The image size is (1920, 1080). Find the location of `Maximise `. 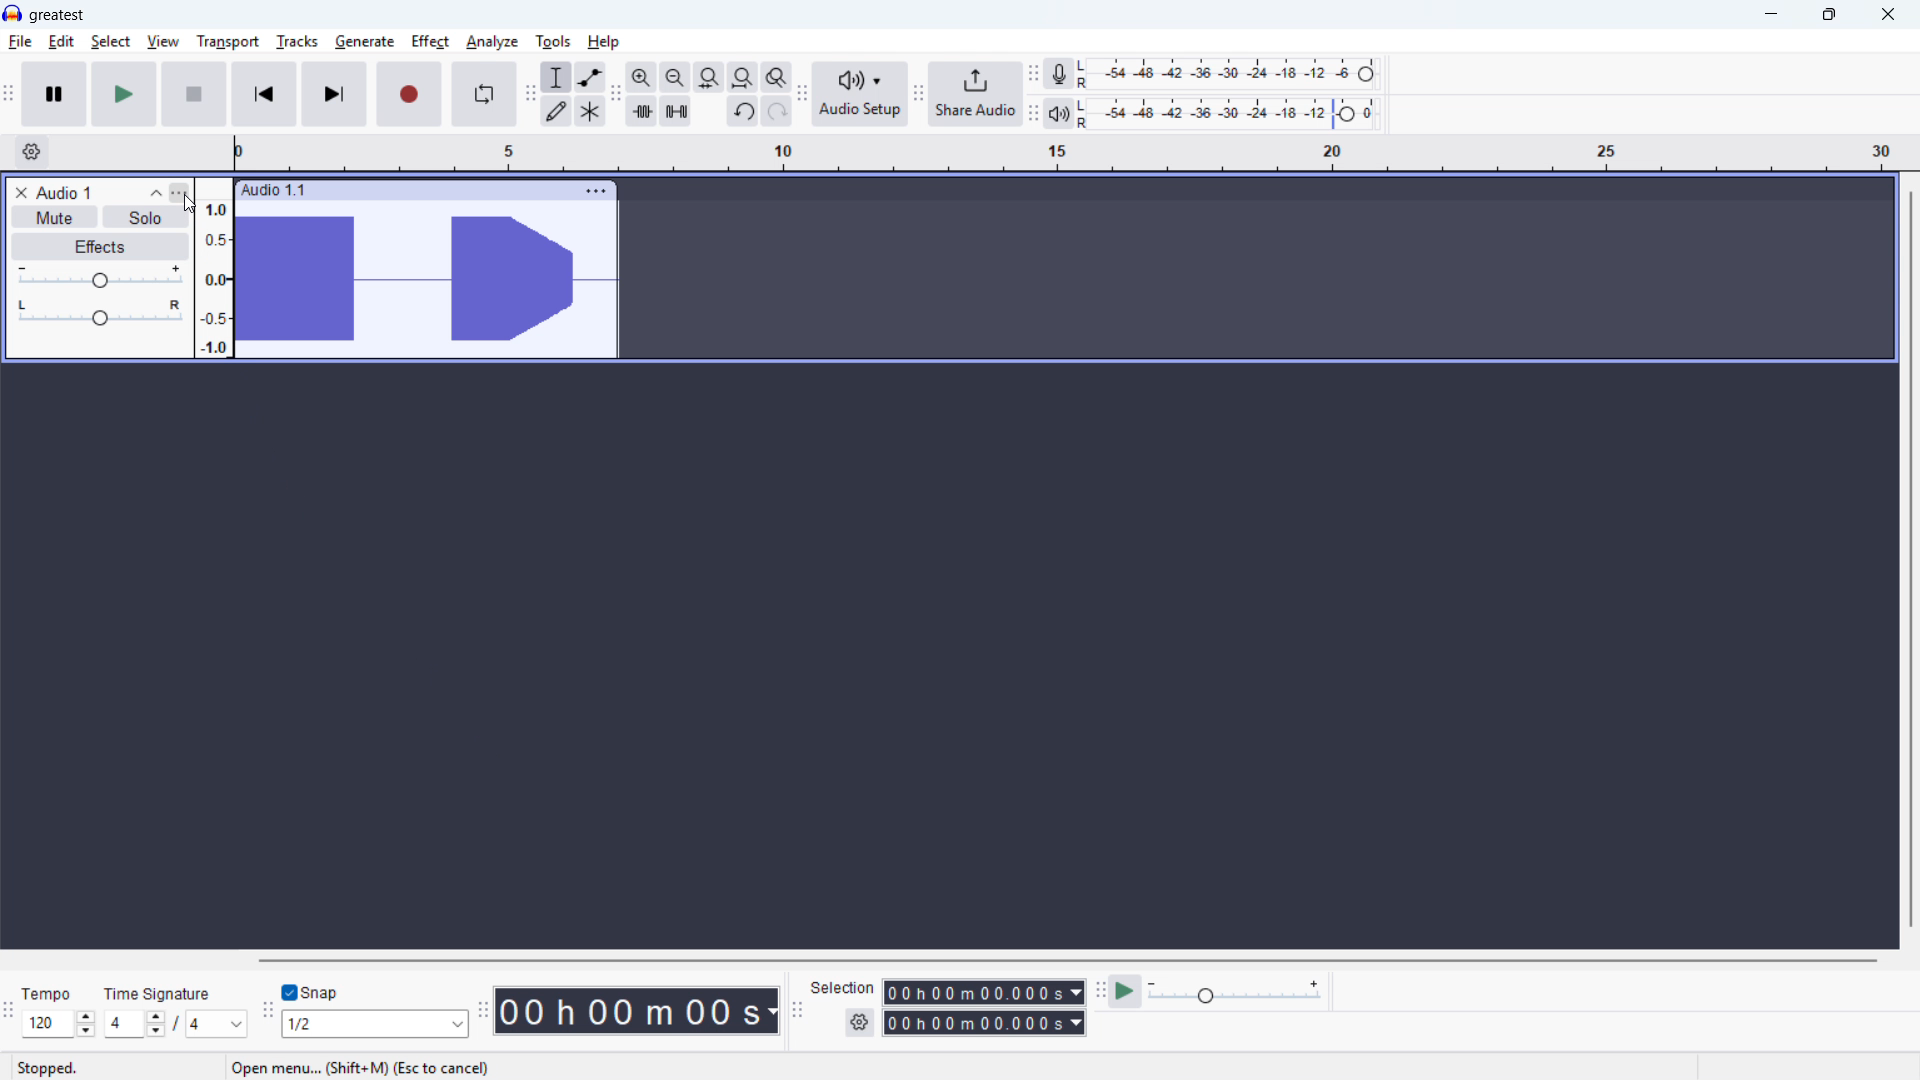

Maximise  is located at coordinates (1828, 15).